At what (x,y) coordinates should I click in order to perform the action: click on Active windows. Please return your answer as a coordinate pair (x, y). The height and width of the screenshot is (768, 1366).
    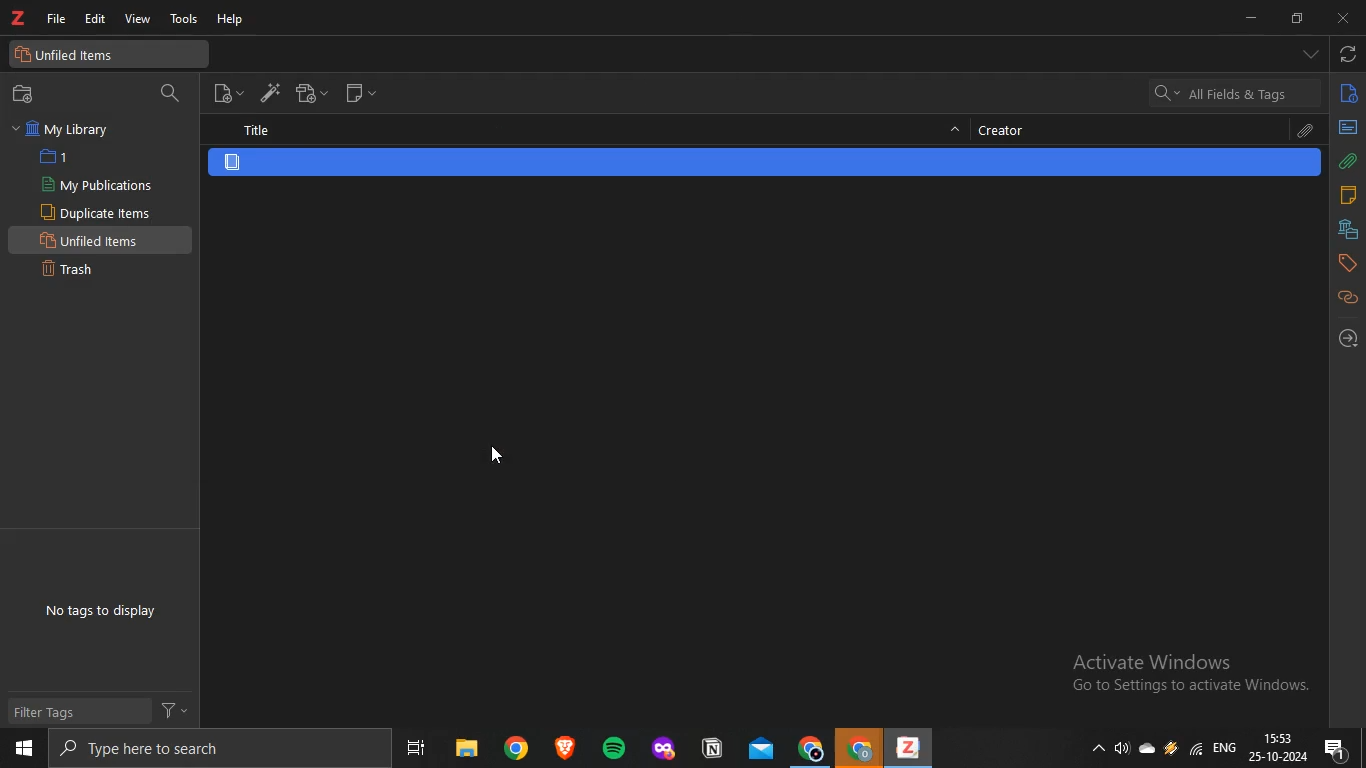
    Looking at the image, I should click on (1198, 679).